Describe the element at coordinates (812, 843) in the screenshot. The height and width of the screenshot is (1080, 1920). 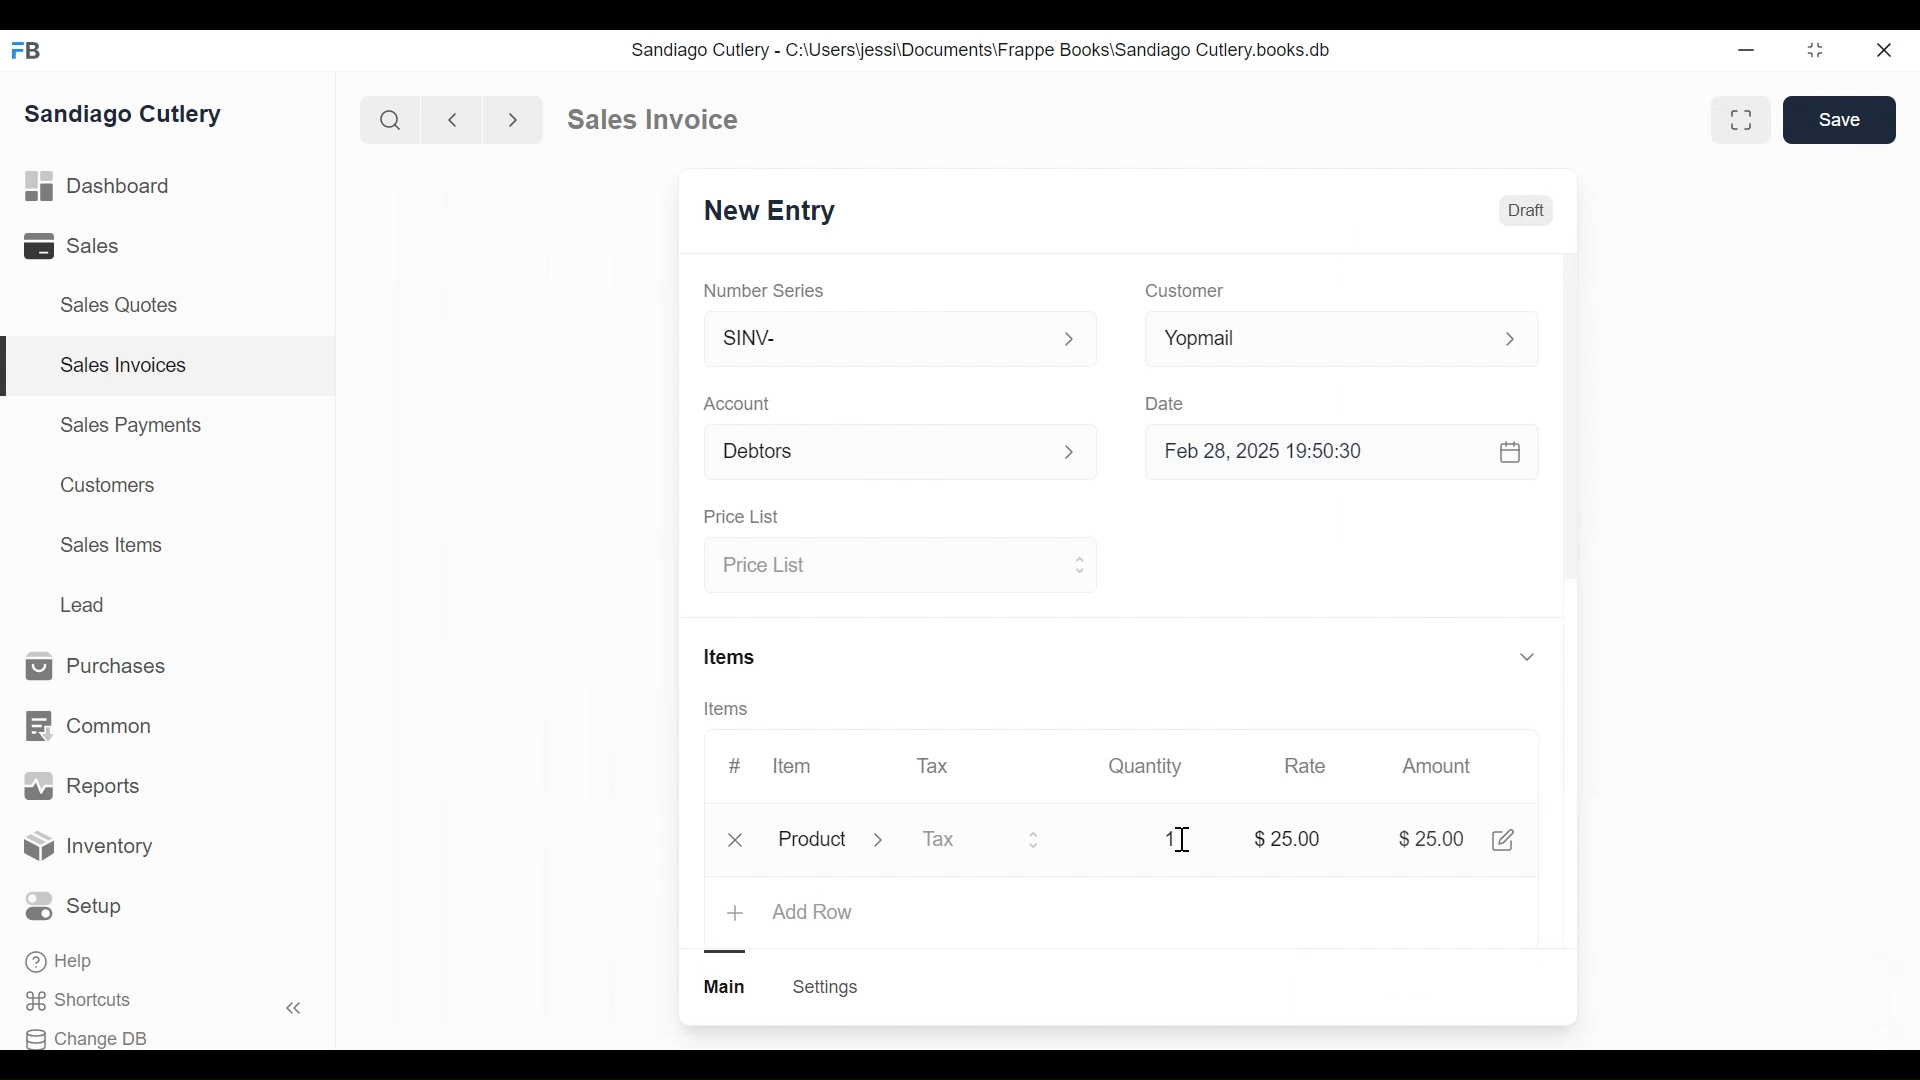
I see `product` at that location.